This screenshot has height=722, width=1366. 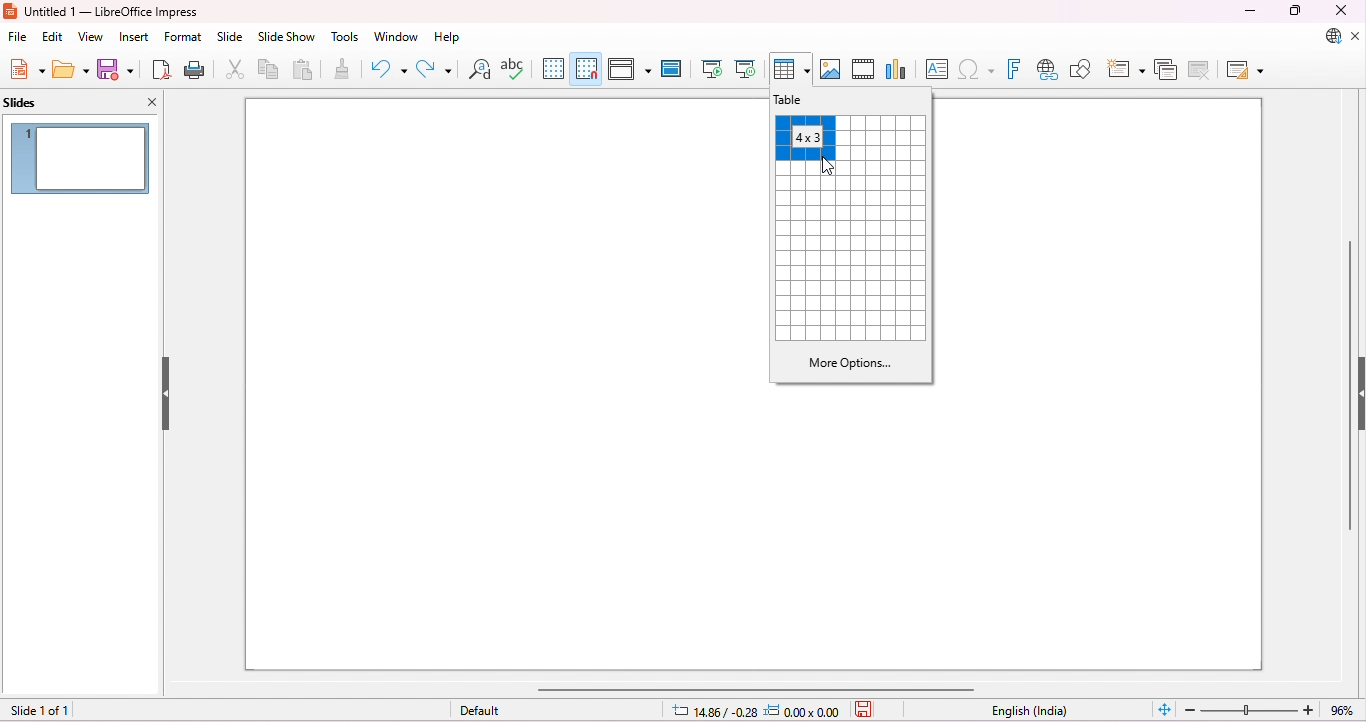 I want to click on spelling, so click(x=514, y=69).